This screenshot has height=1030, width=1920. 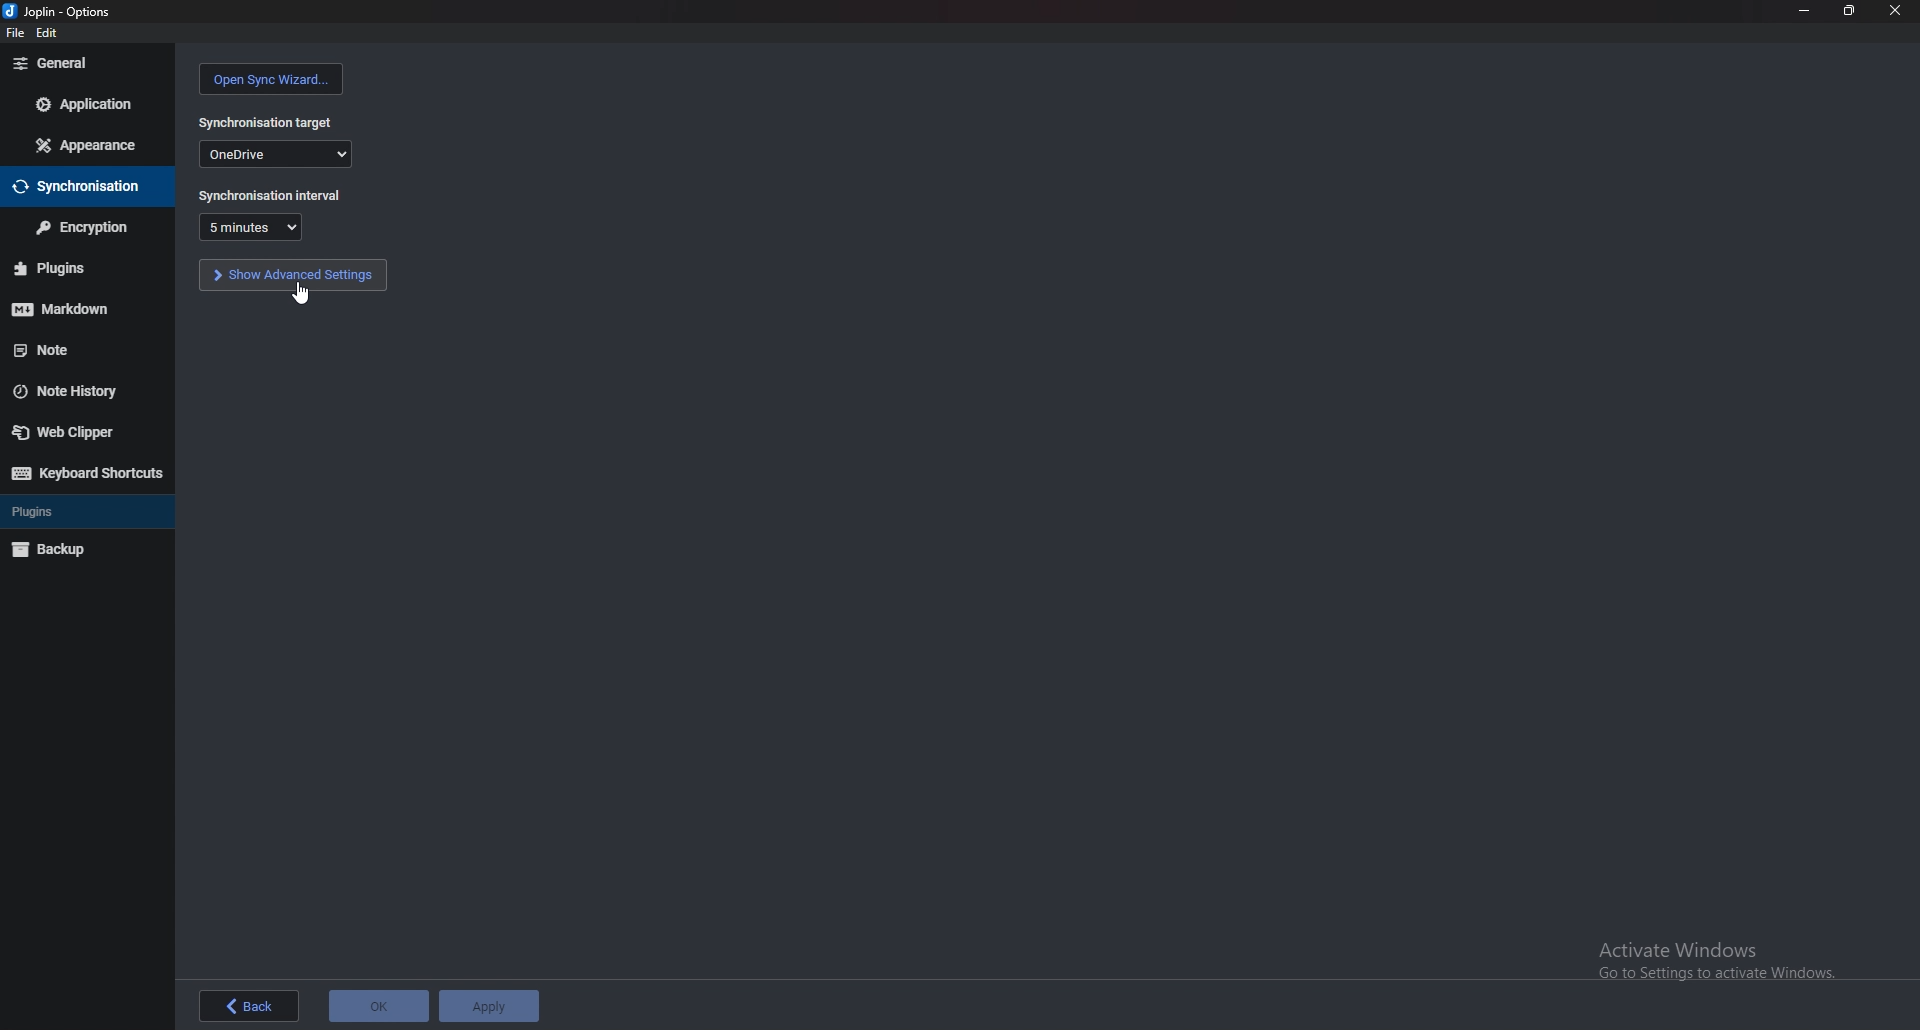 I want to click on keyboard, so click(x=86, y=471).